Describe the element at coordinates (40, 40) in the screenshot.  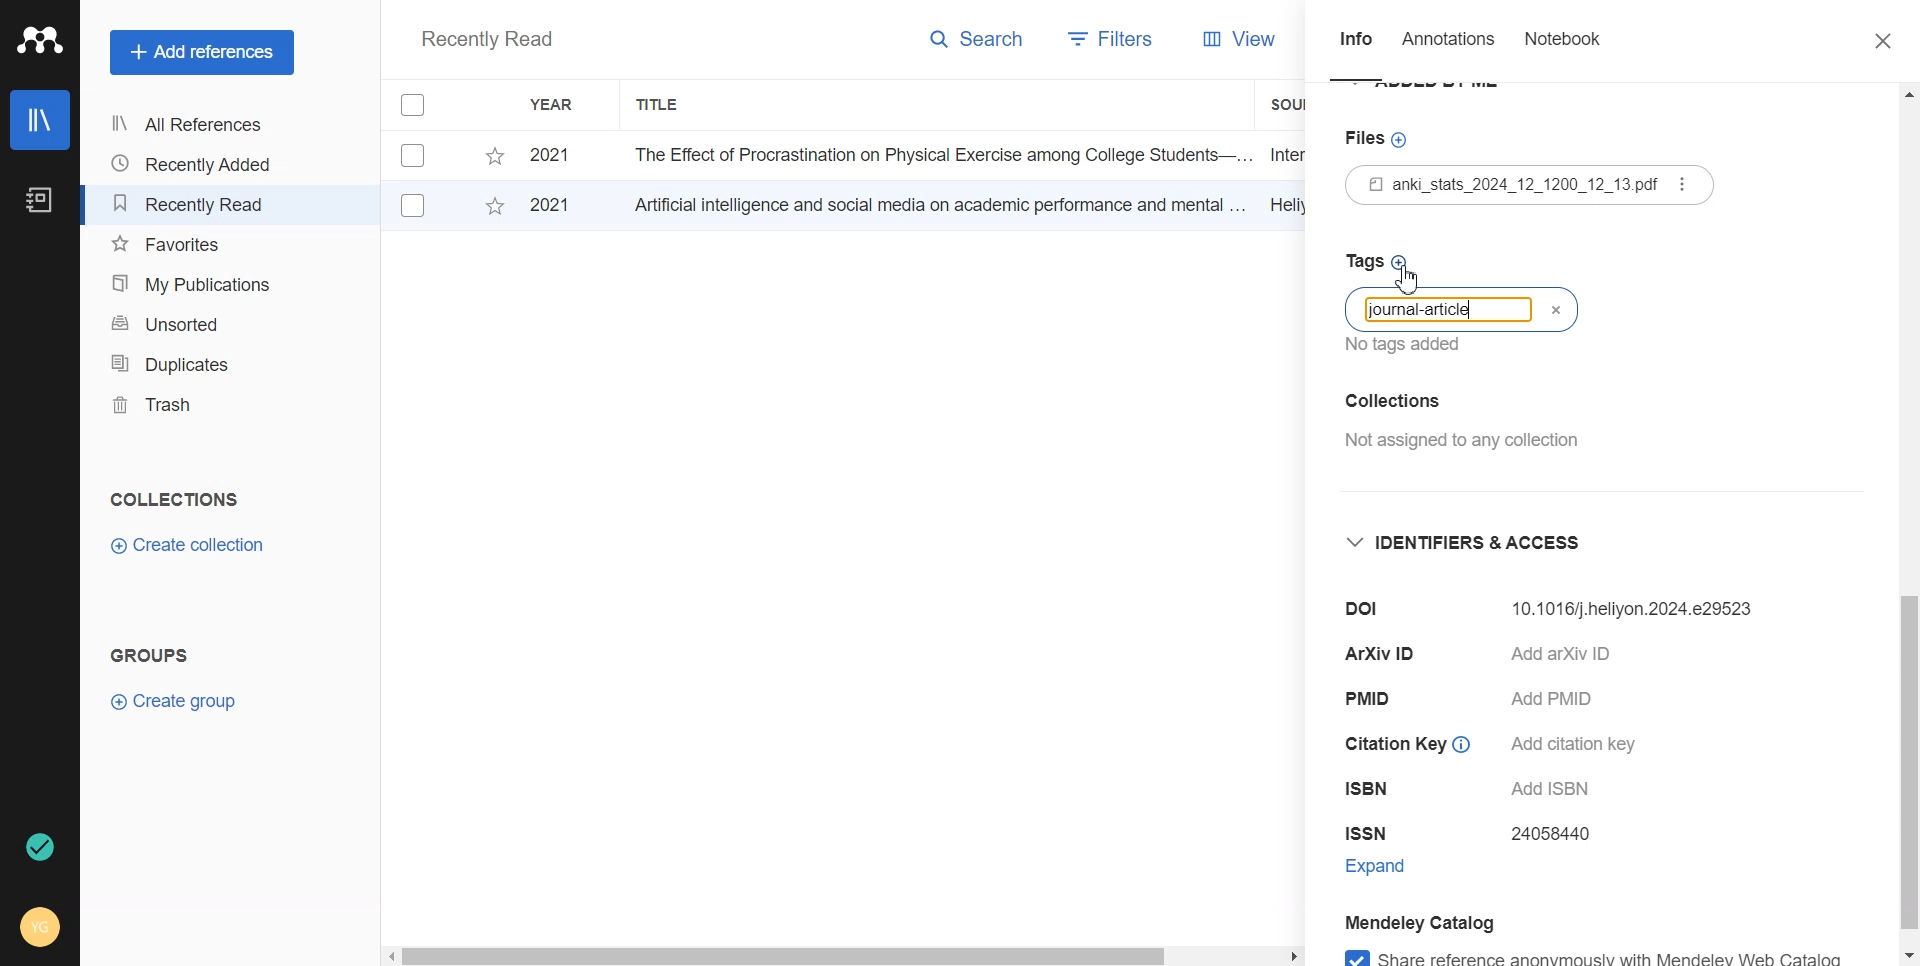
I see `Logo` at that location.